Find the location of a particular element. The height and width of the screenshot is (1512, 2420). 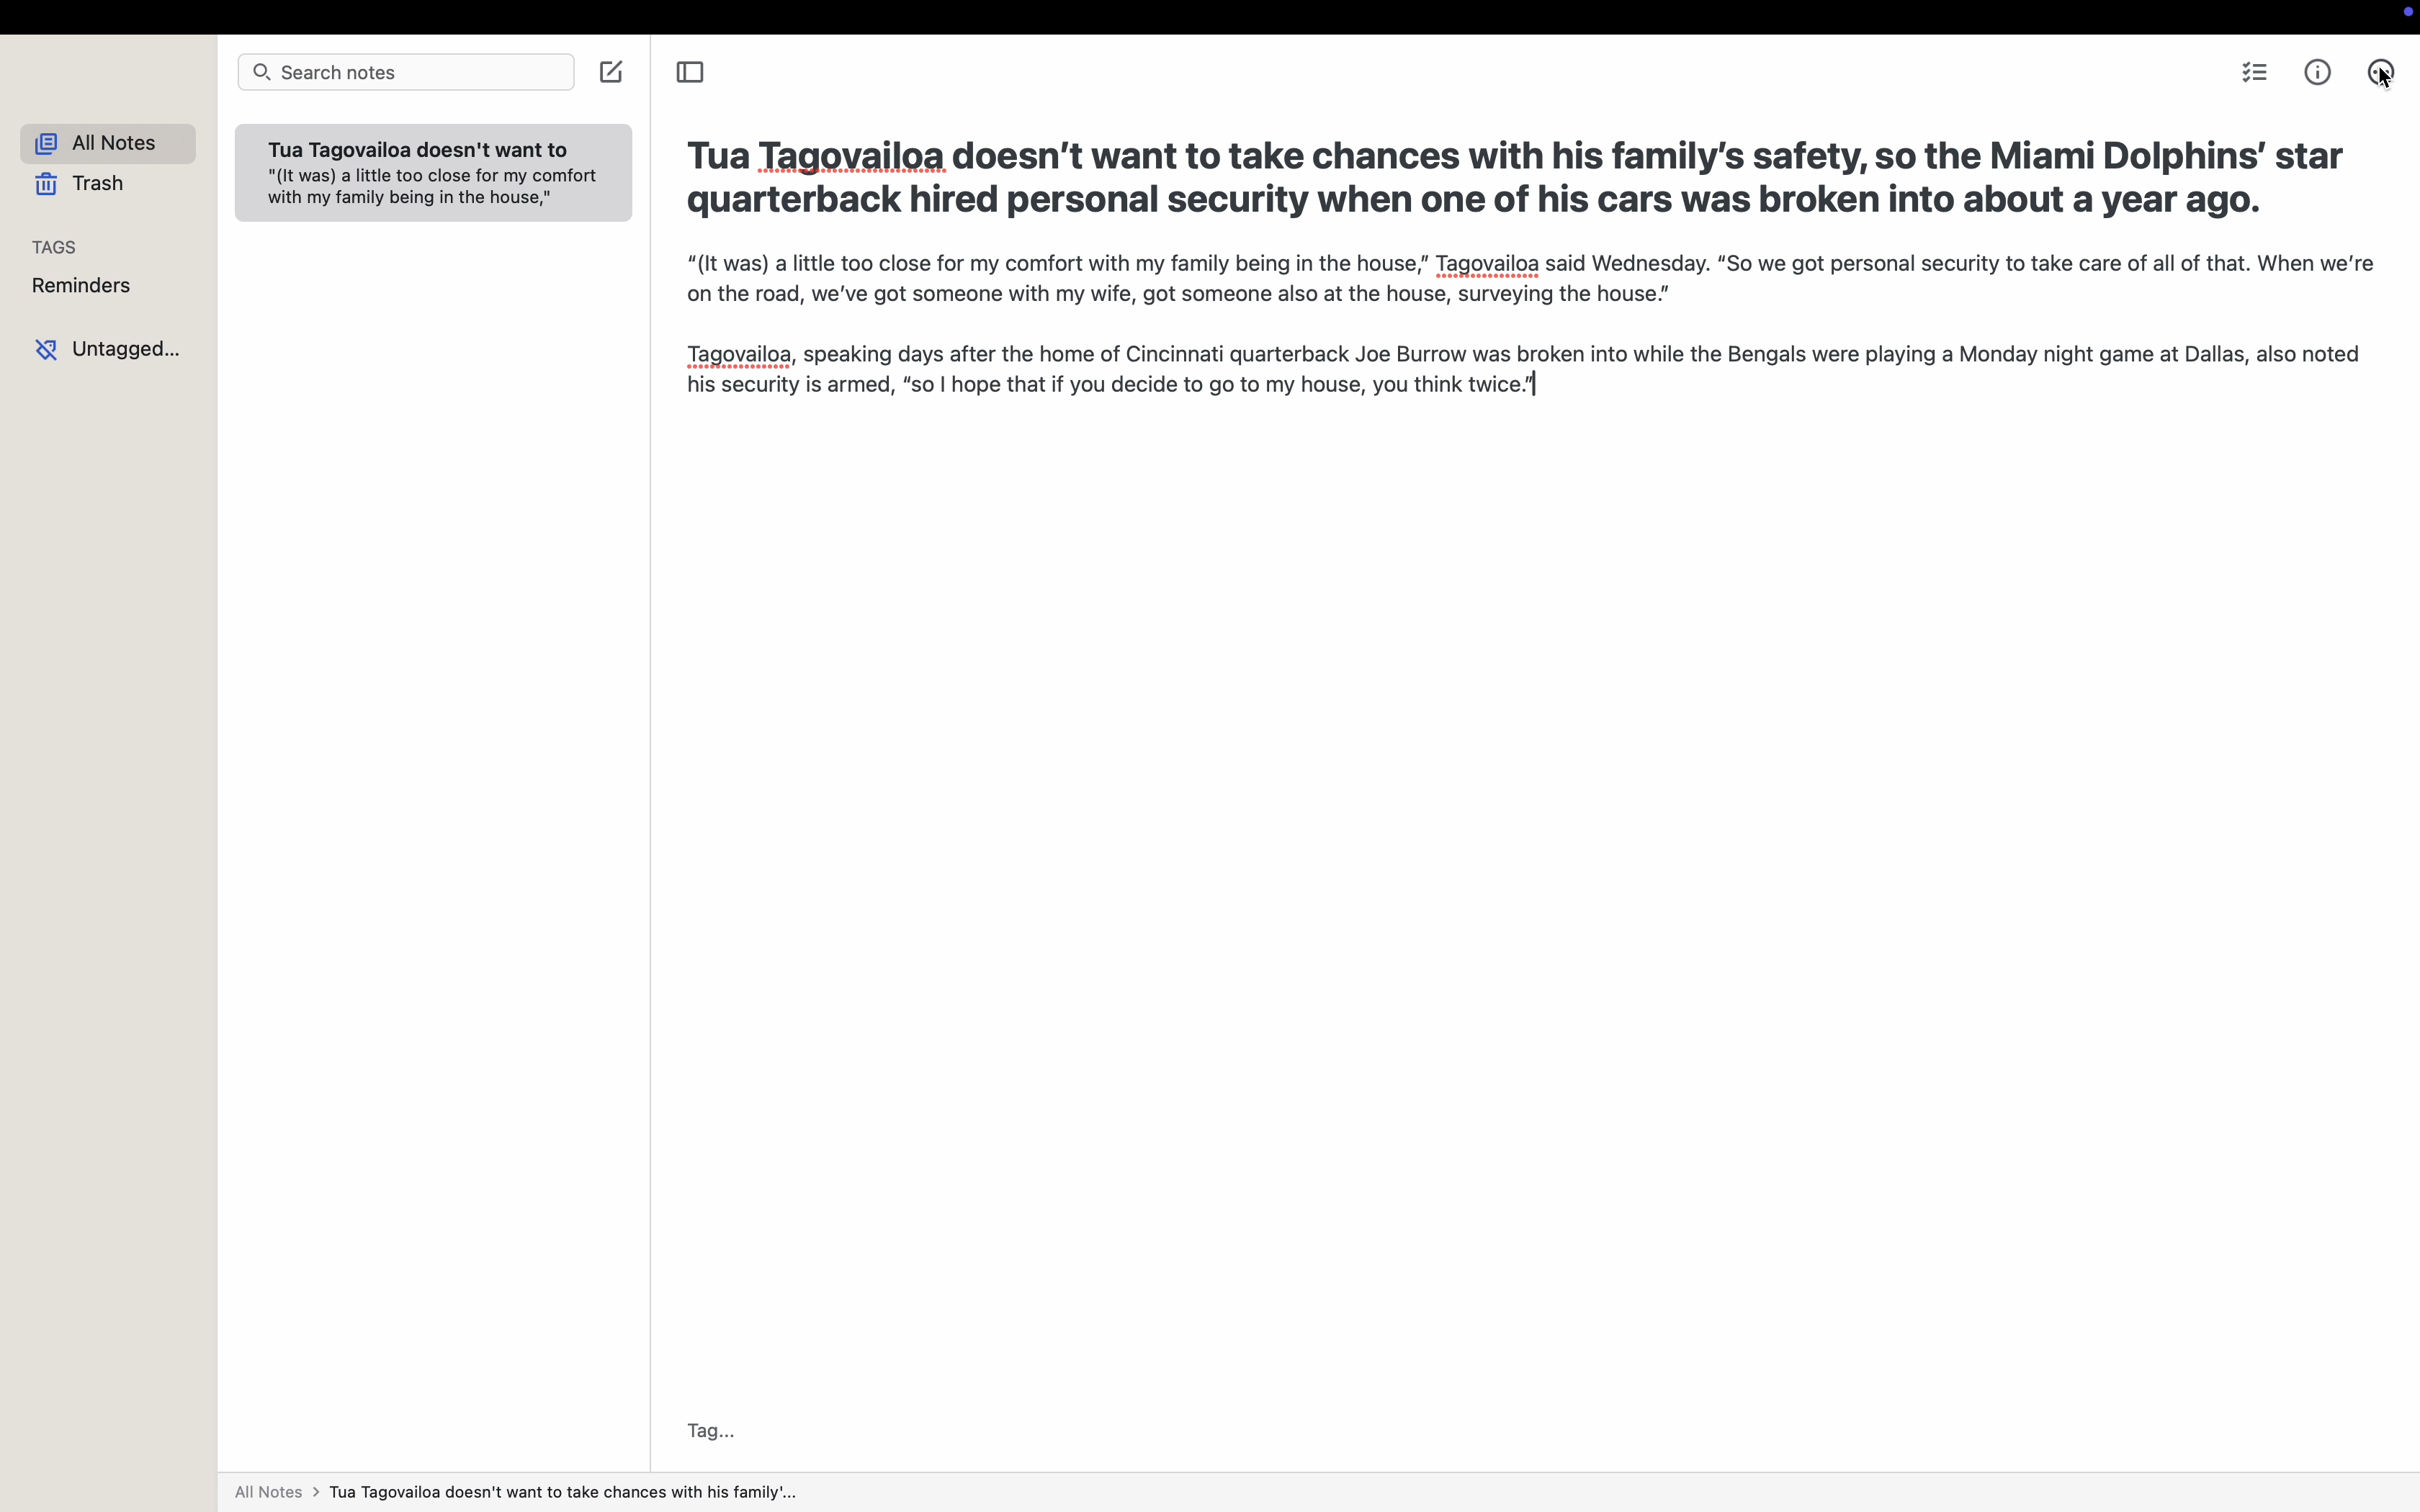

Tua Tagovailoa doesn’t want to take chances with his family’s safety, so the Miami Dolphins’ star
quarterback hired personal security when one of his cars was broken into about a year ago. is located at coordinates (1519, 171).